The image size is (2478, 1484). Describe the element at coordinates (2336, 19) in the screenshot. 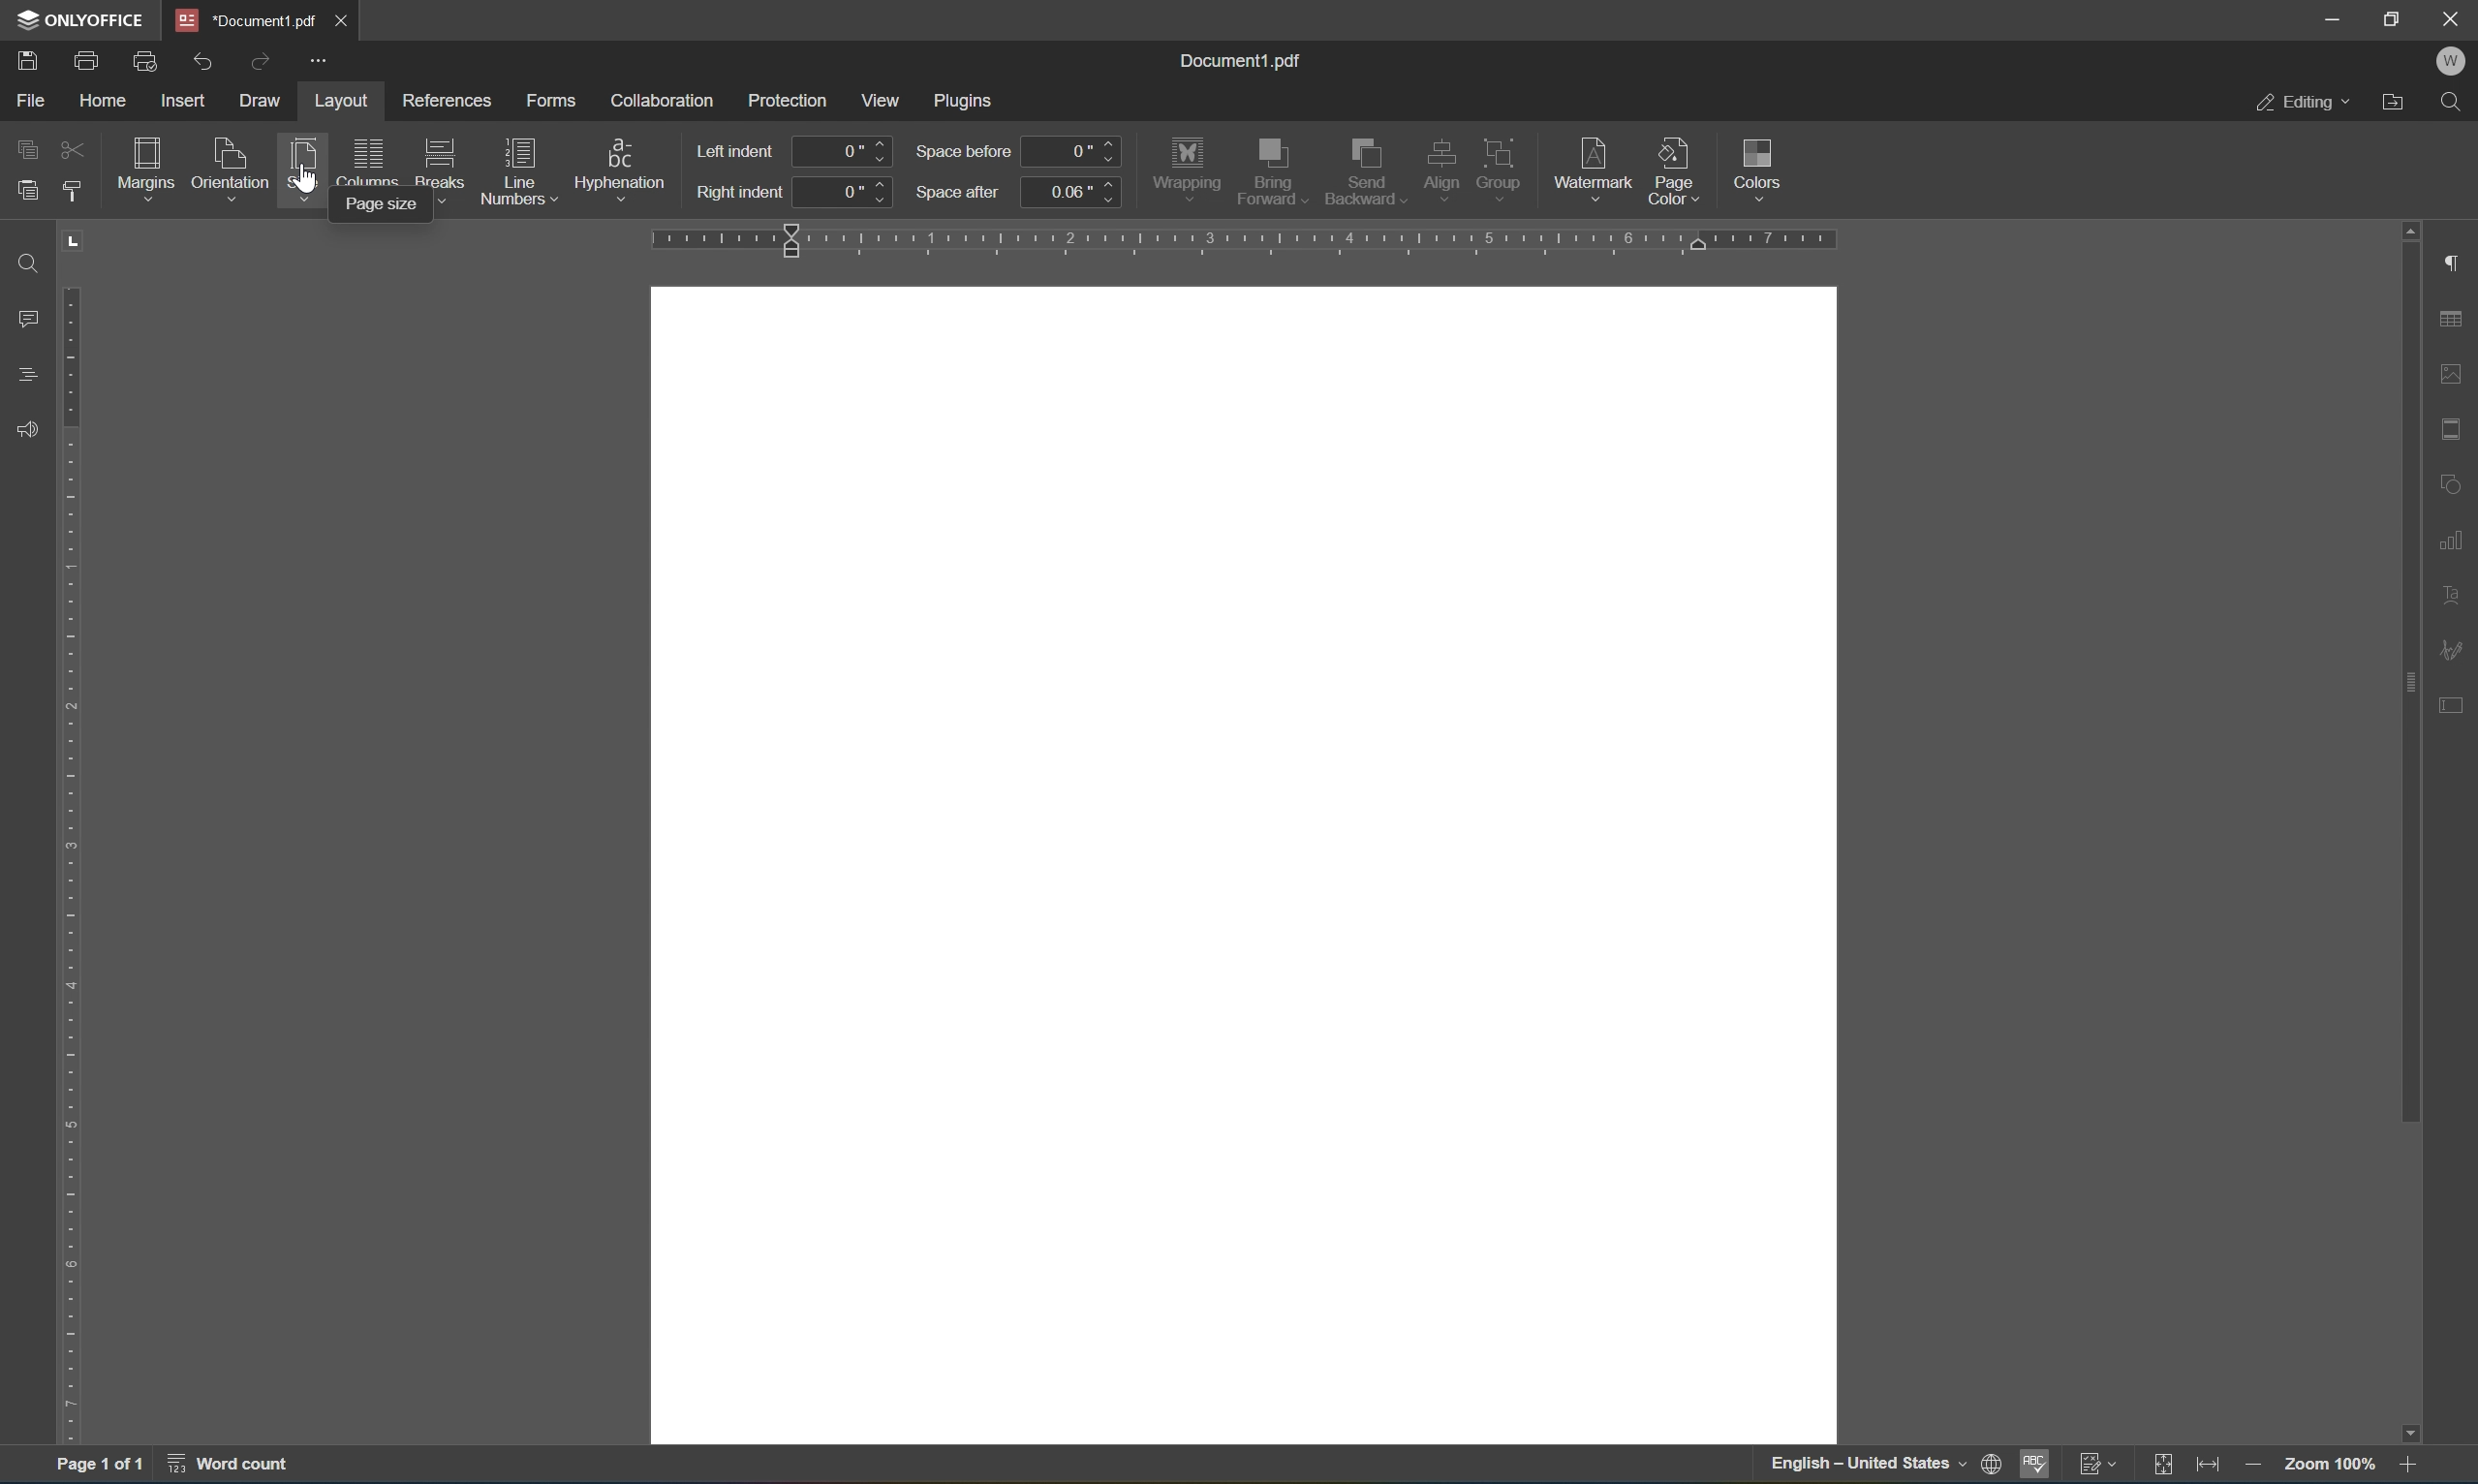

I see `minimize` at that location.